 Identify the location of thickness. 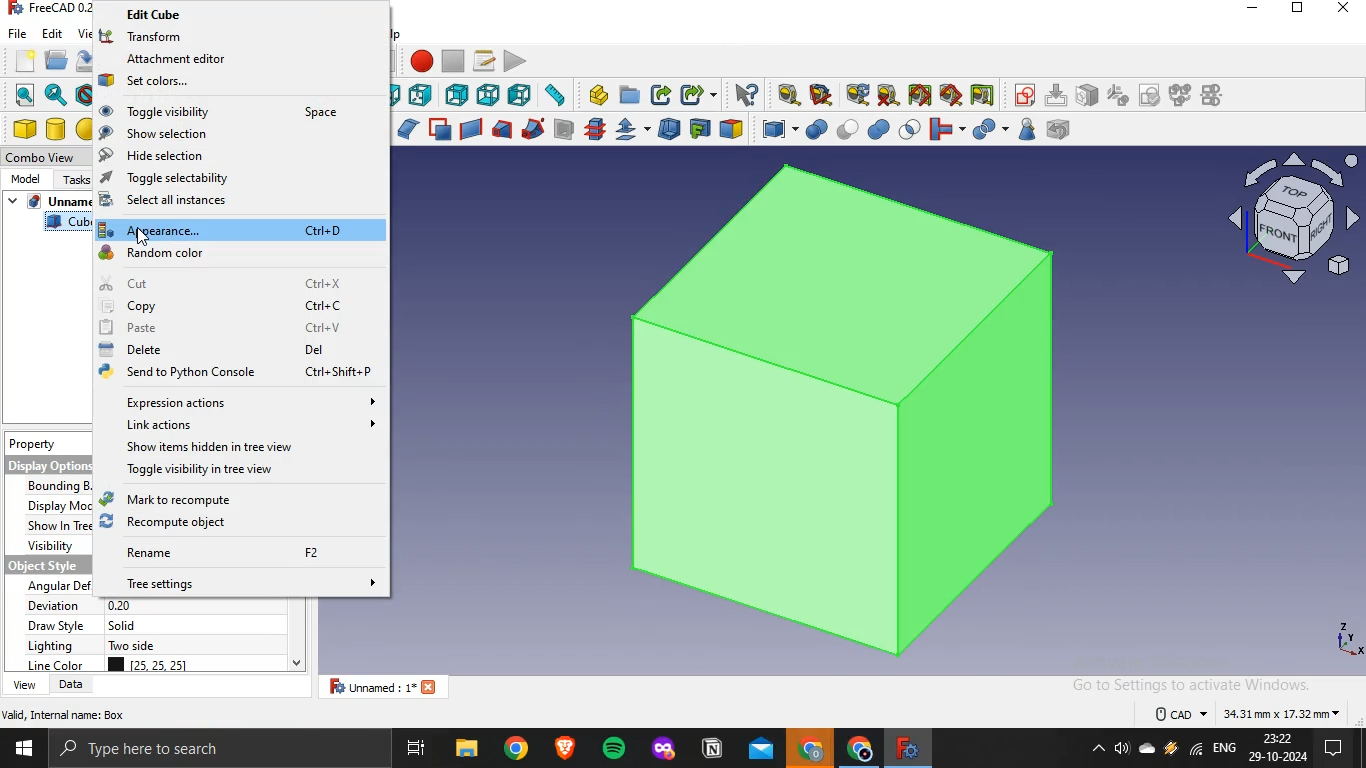
(670, 127).